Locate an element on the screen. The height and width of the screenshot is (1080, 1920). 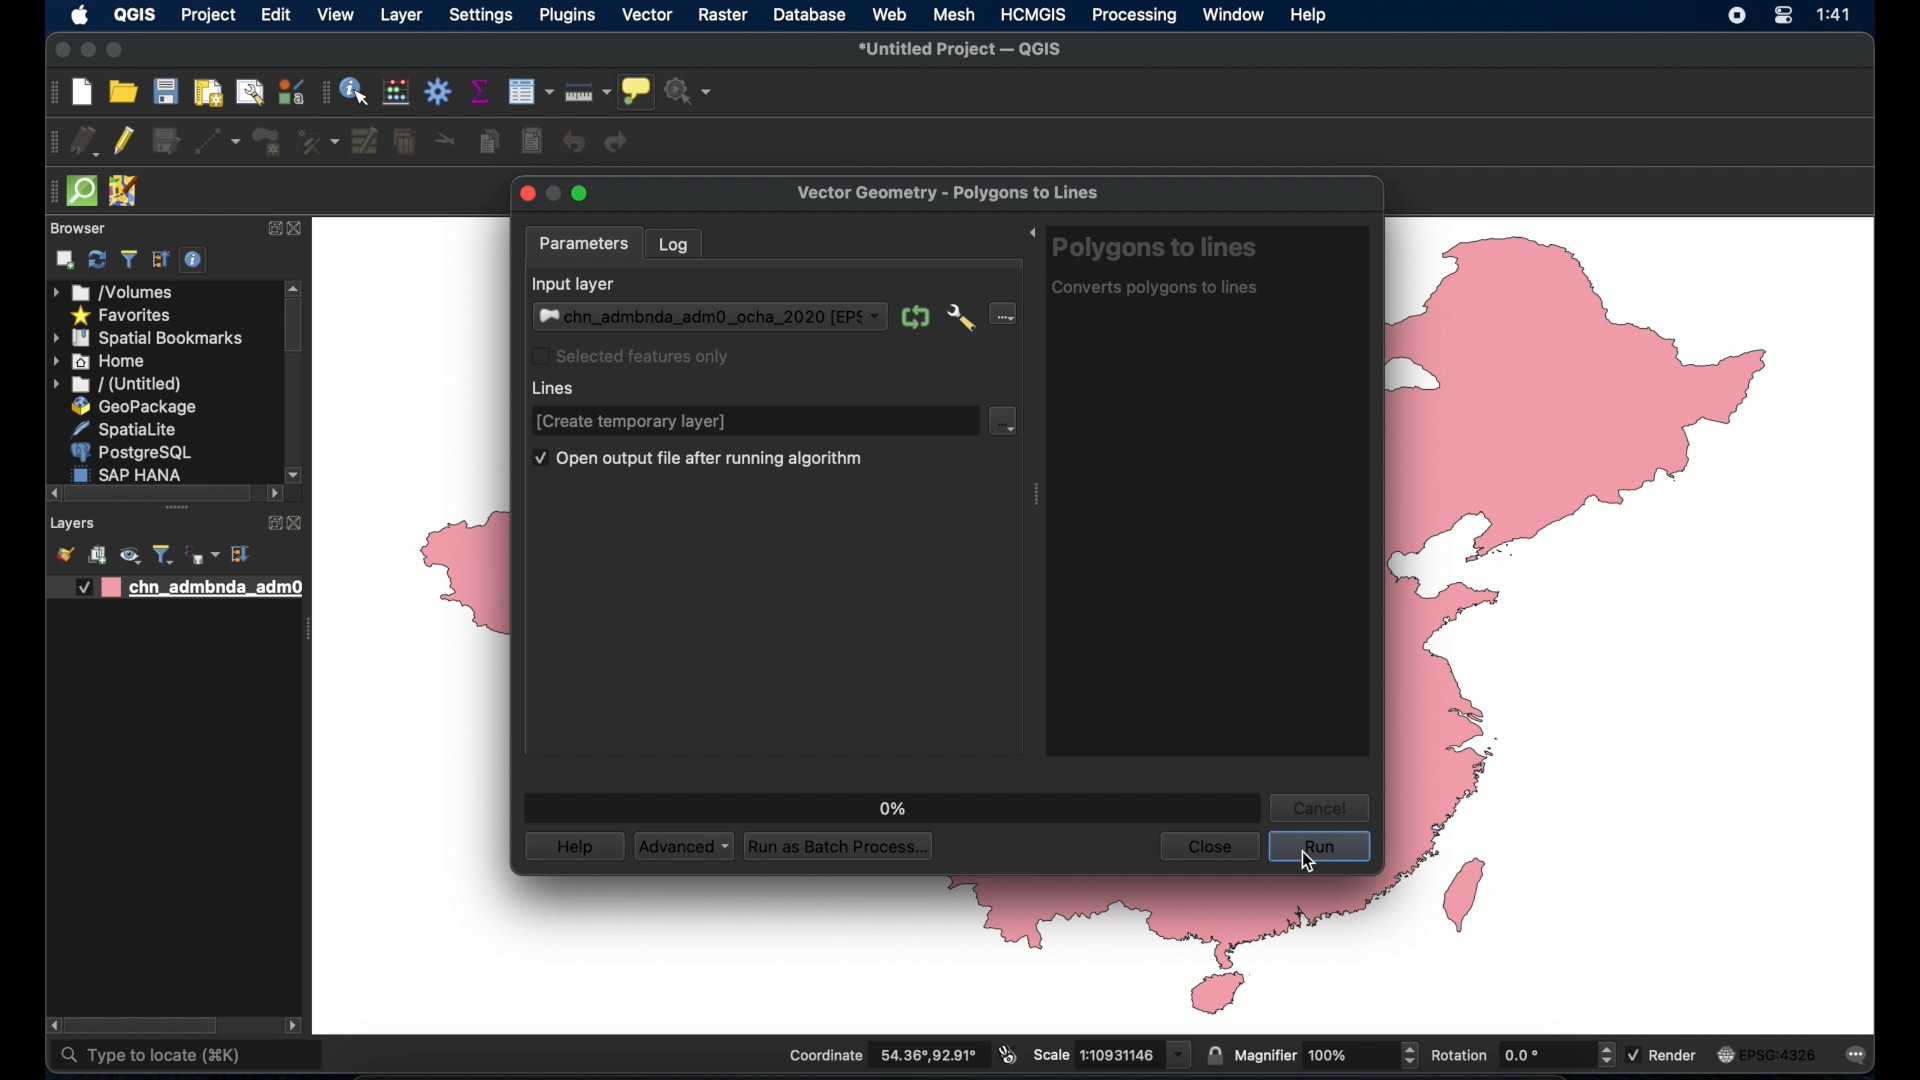
cut features is located at coordinates (445, 140).